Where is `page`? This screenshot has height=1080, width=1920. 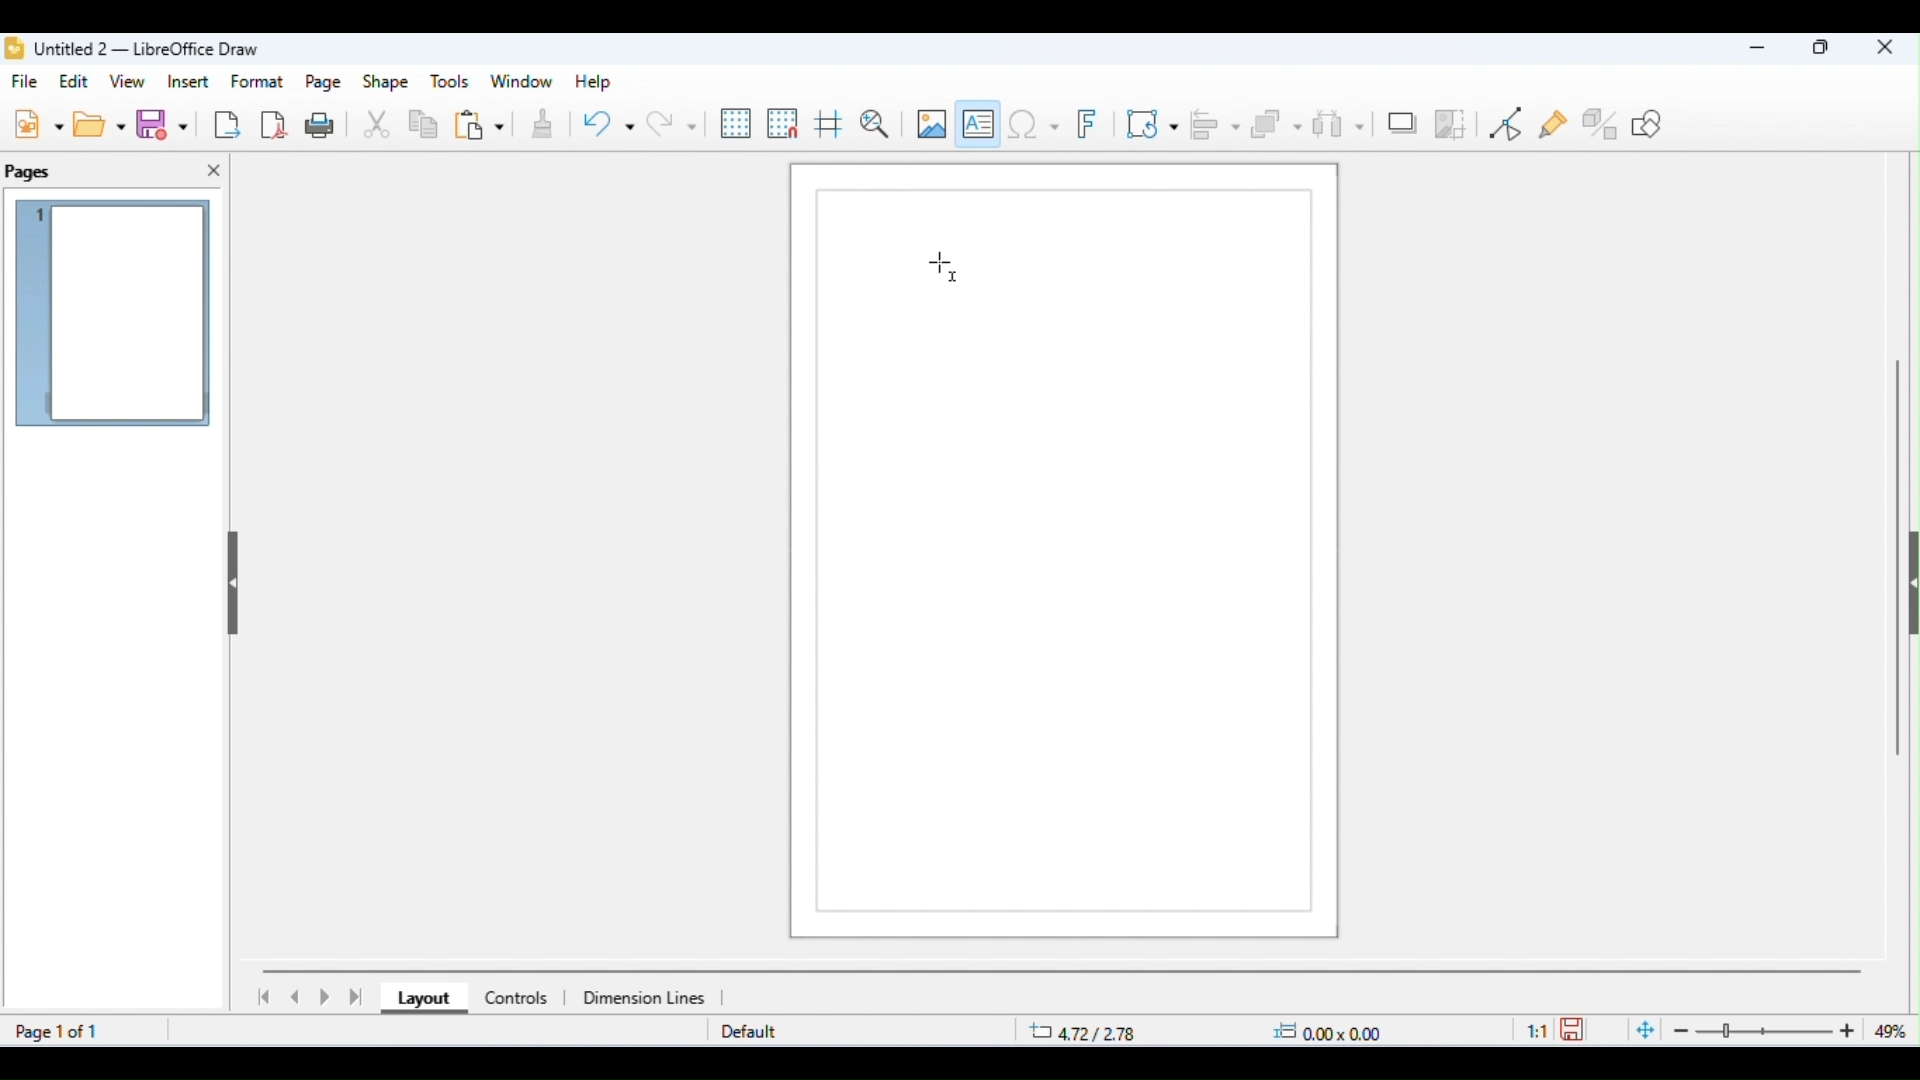 page is located at coordinates (325, 83).